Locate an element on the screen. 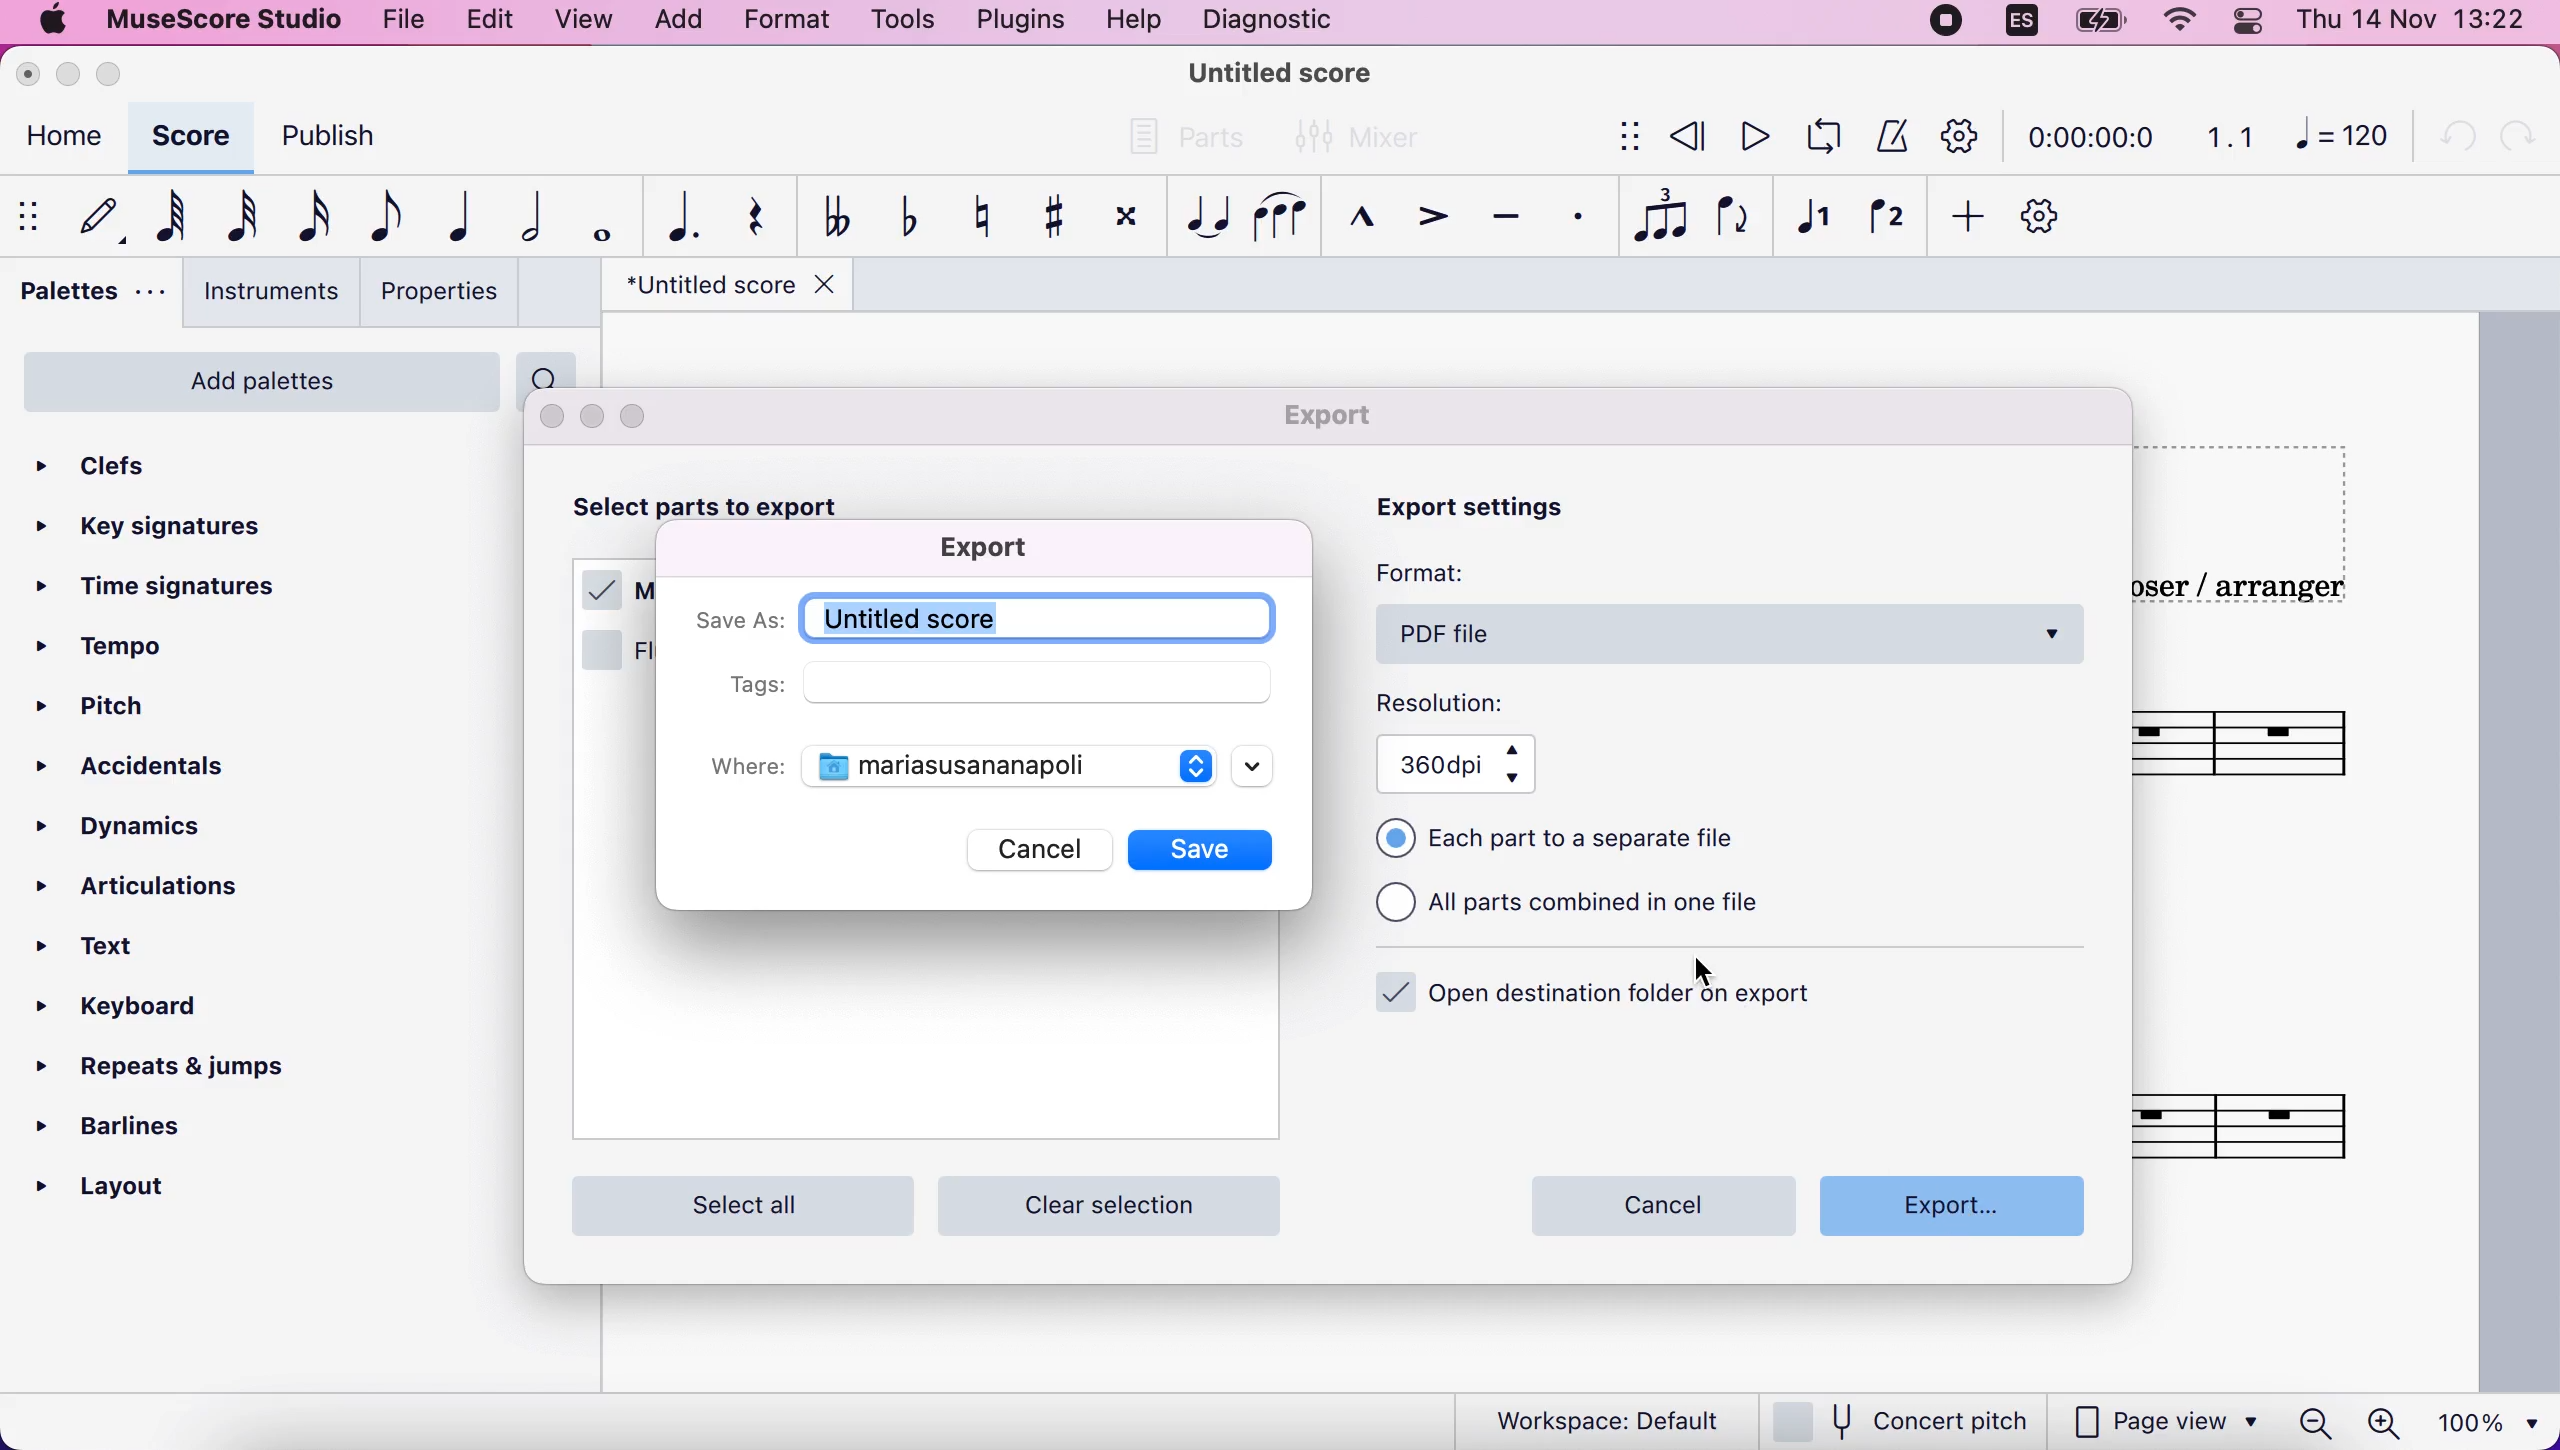  diagnostic is located at coordinates (1272, 17).